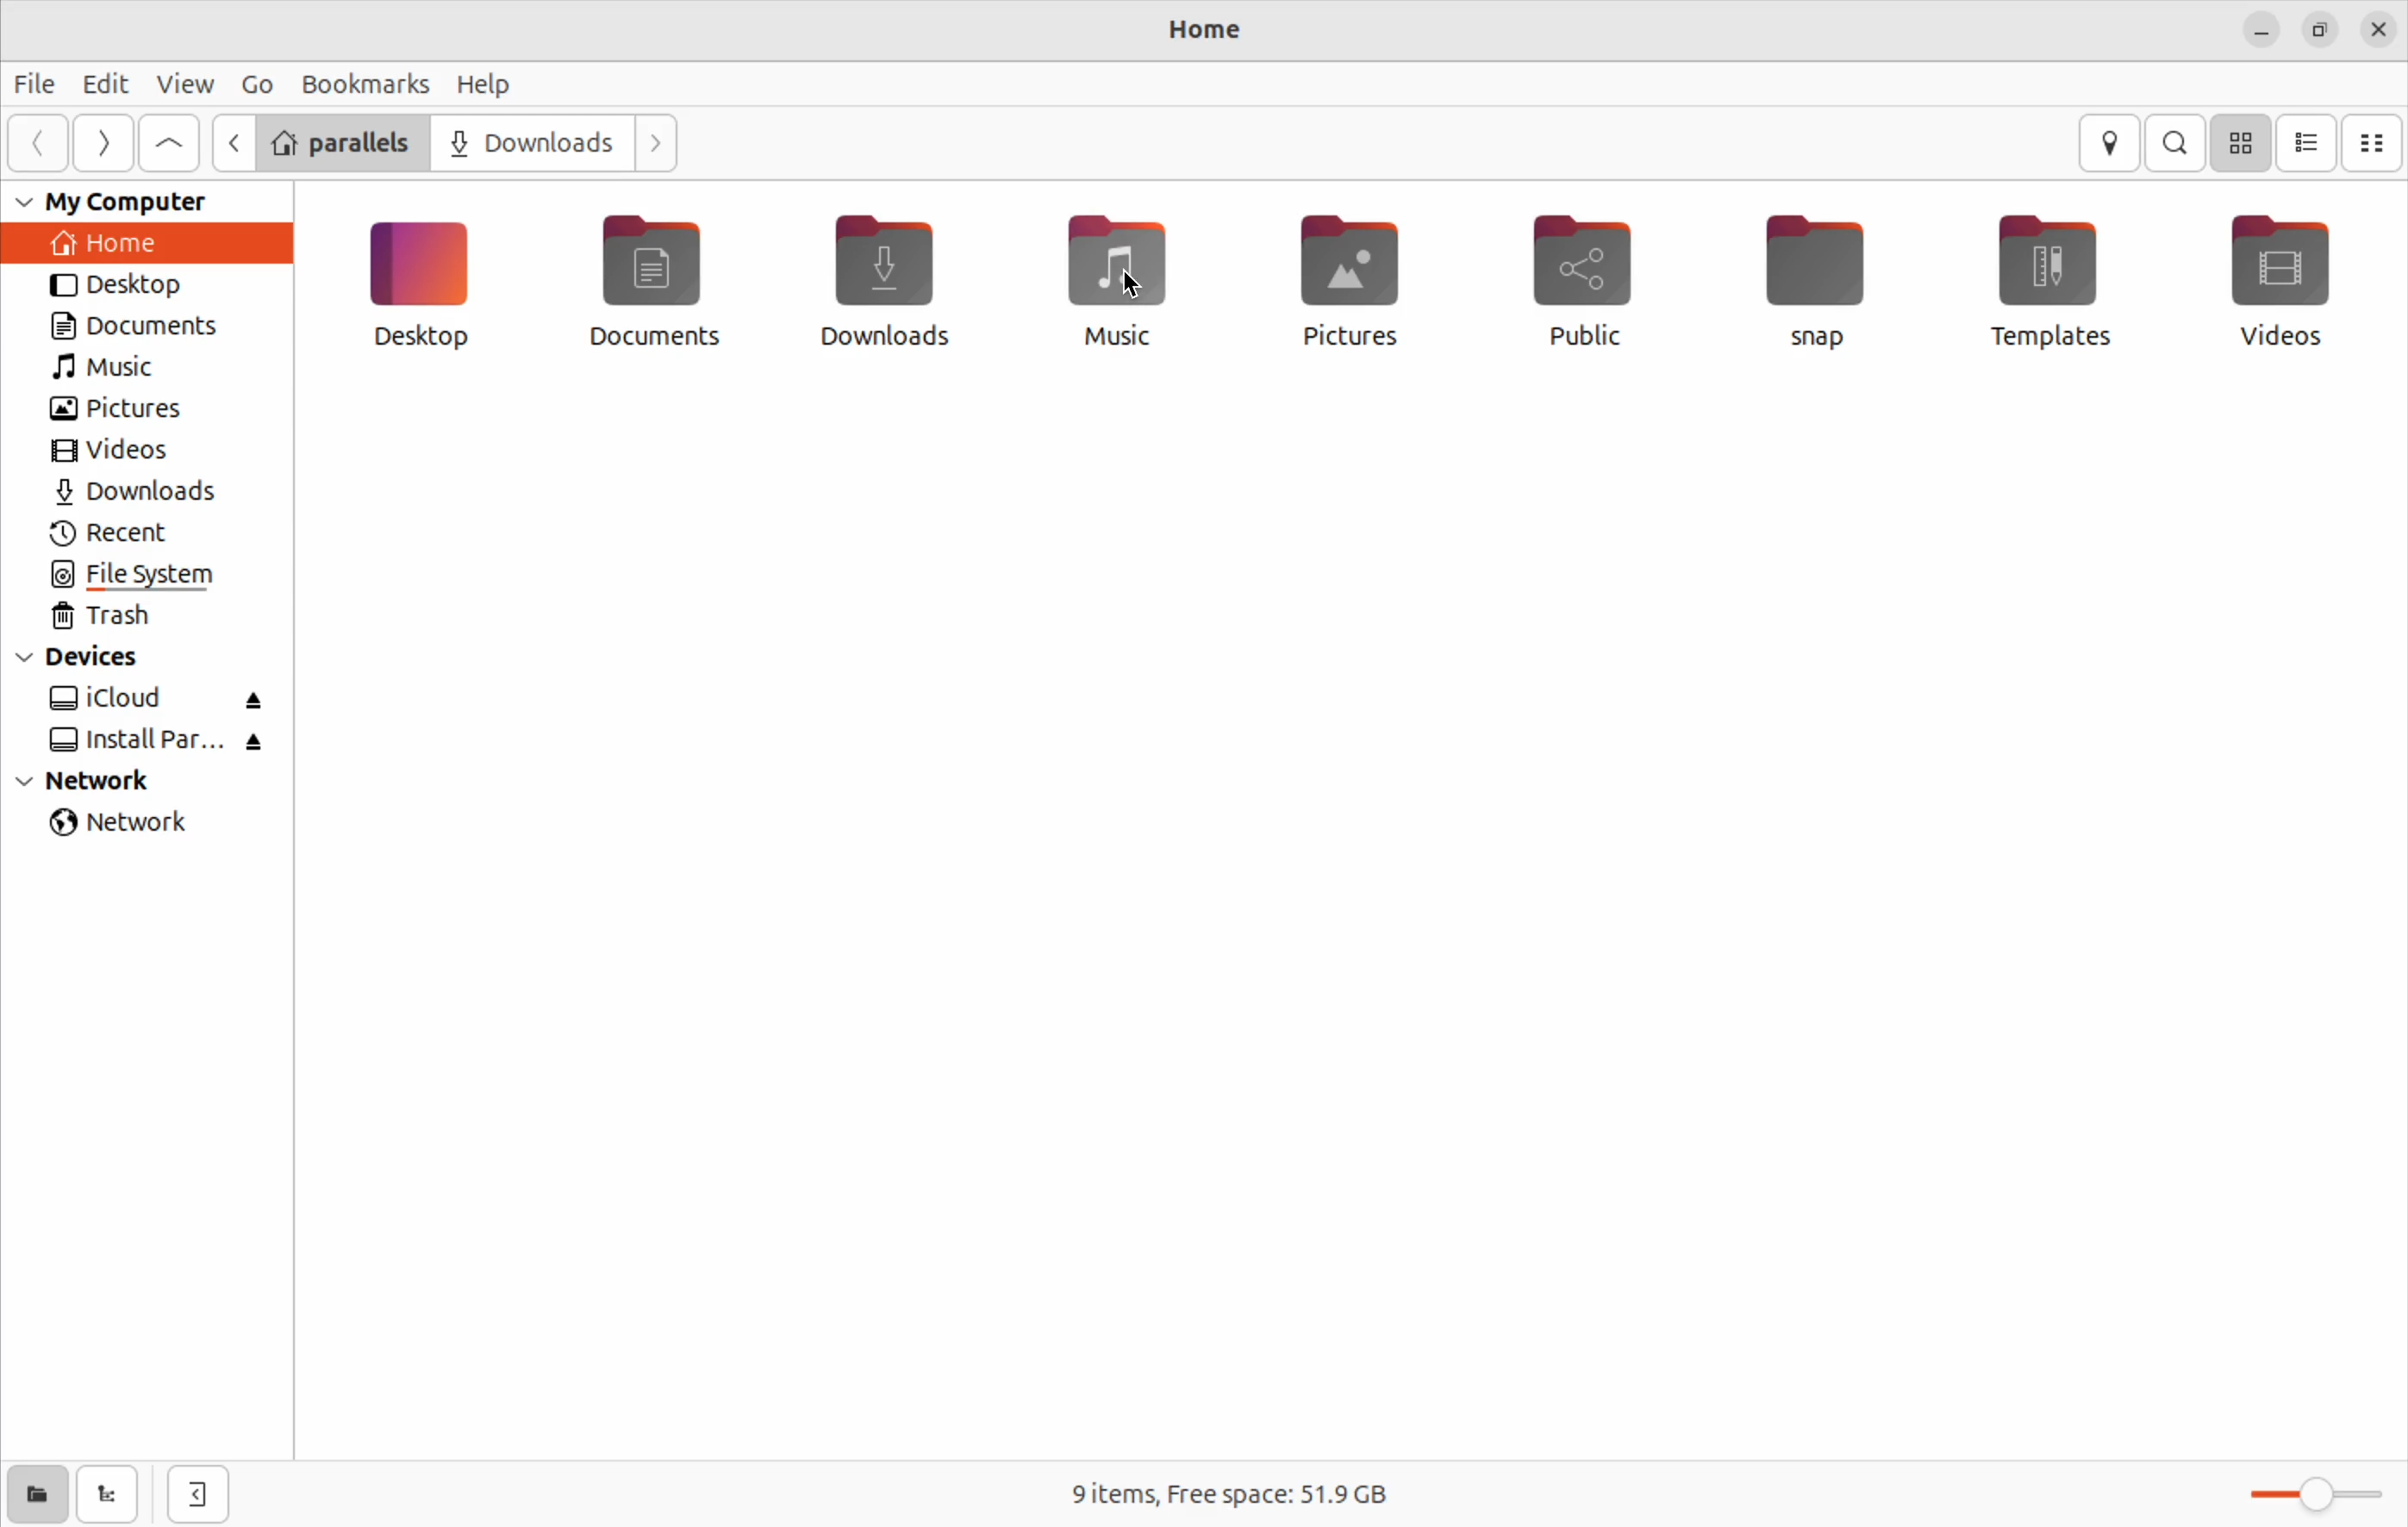 This screenshot has height=1527, width=2408. I want to click on documents, so click(151, 326).